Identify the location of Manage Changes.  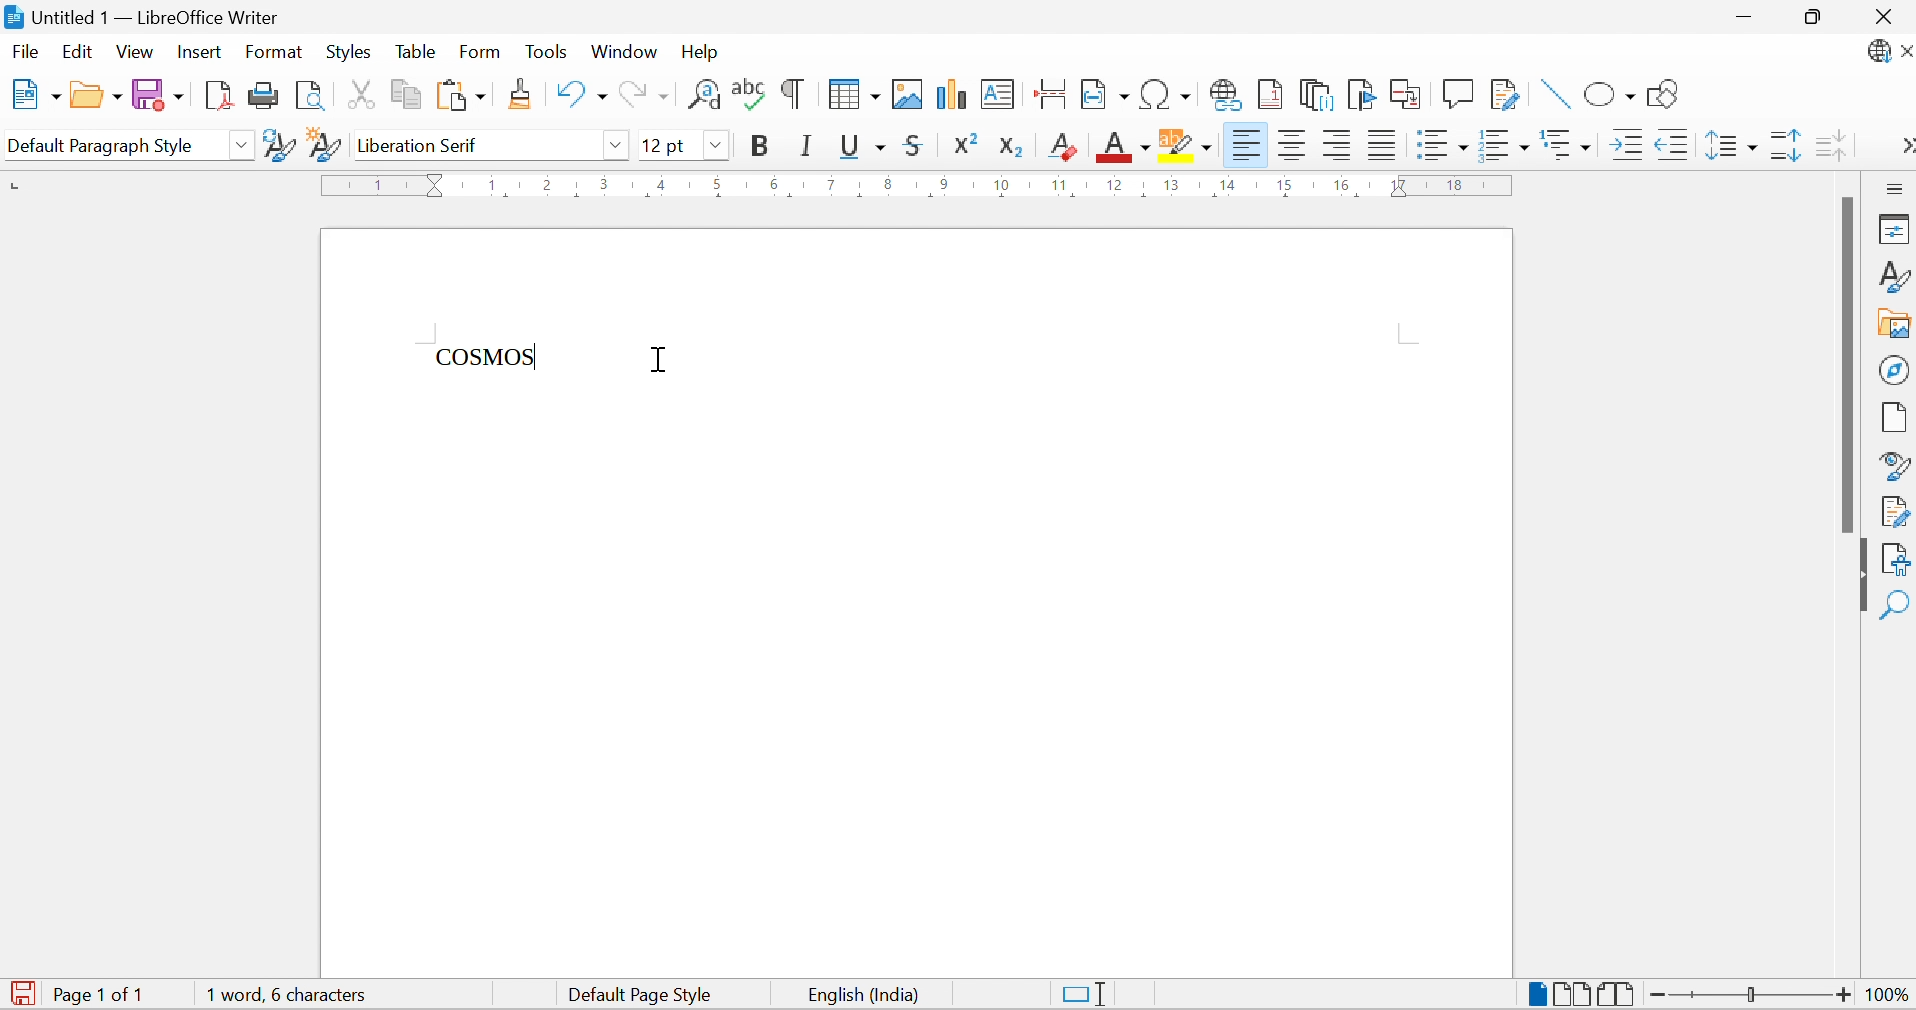
(1896, 513).